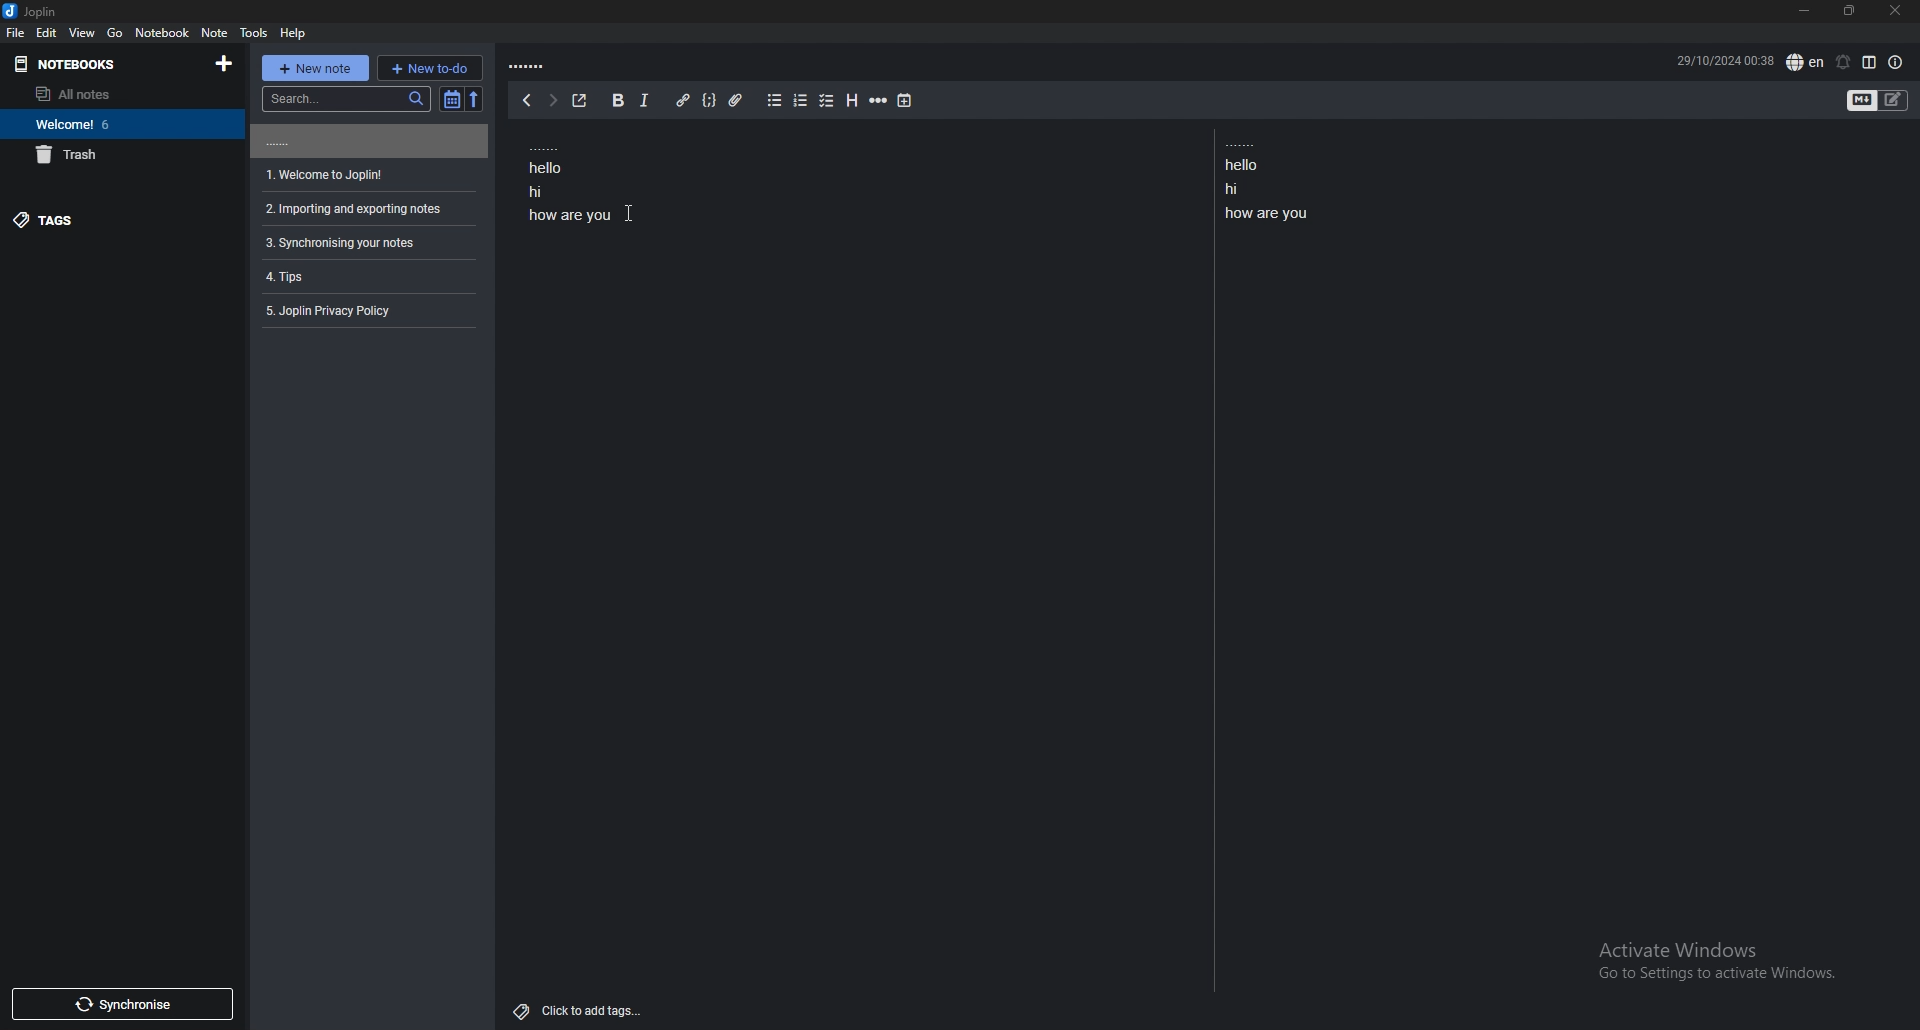  I want to click on bulleted list, so click(775, 101).